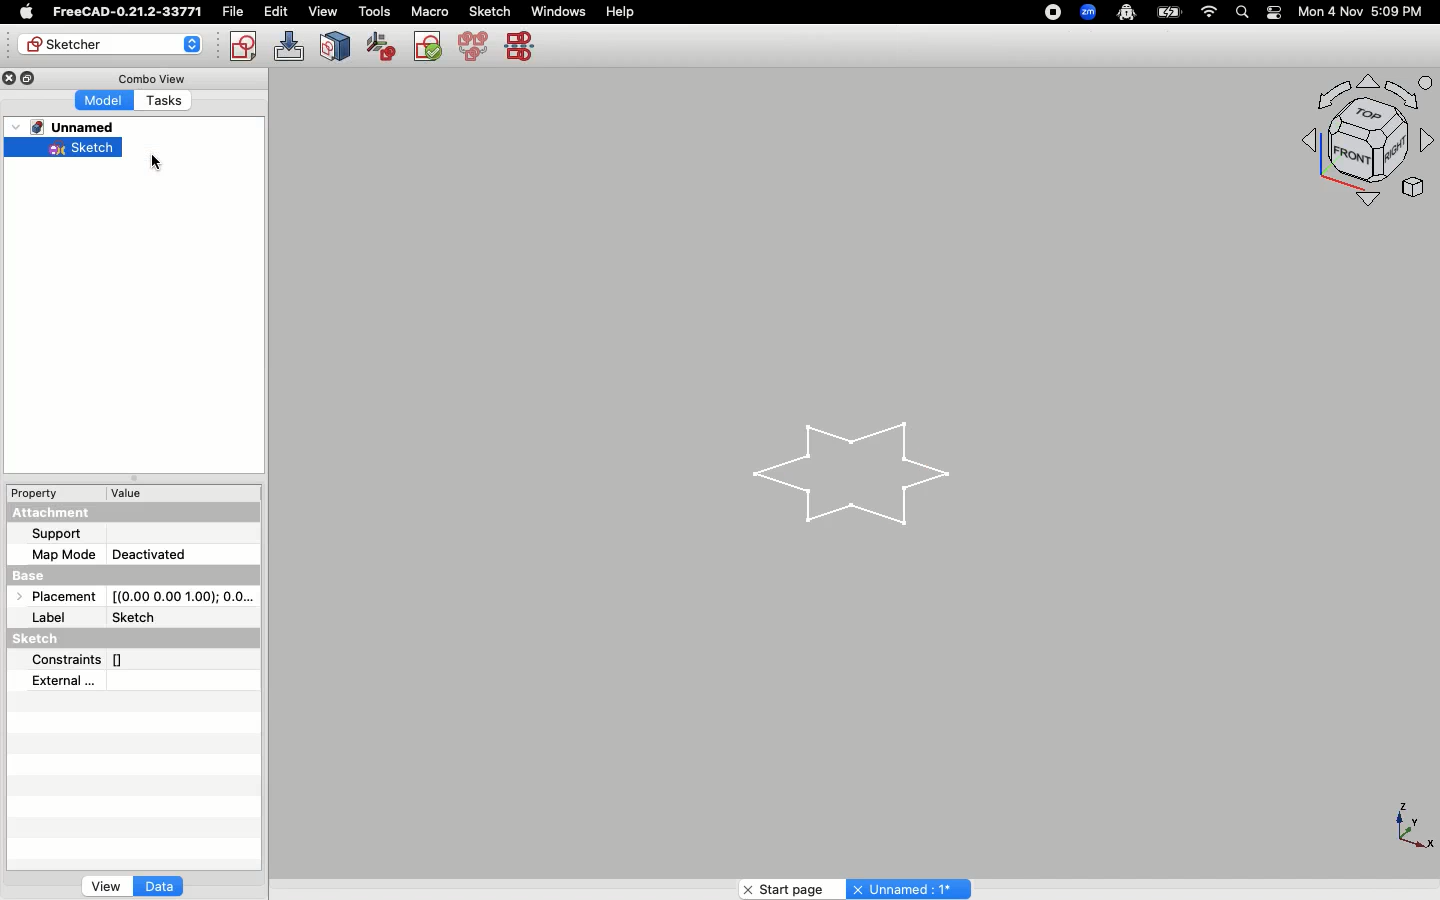 The height and width of the screenshot is (900, 1440). I want to click on Constraints, so click(82, 660).